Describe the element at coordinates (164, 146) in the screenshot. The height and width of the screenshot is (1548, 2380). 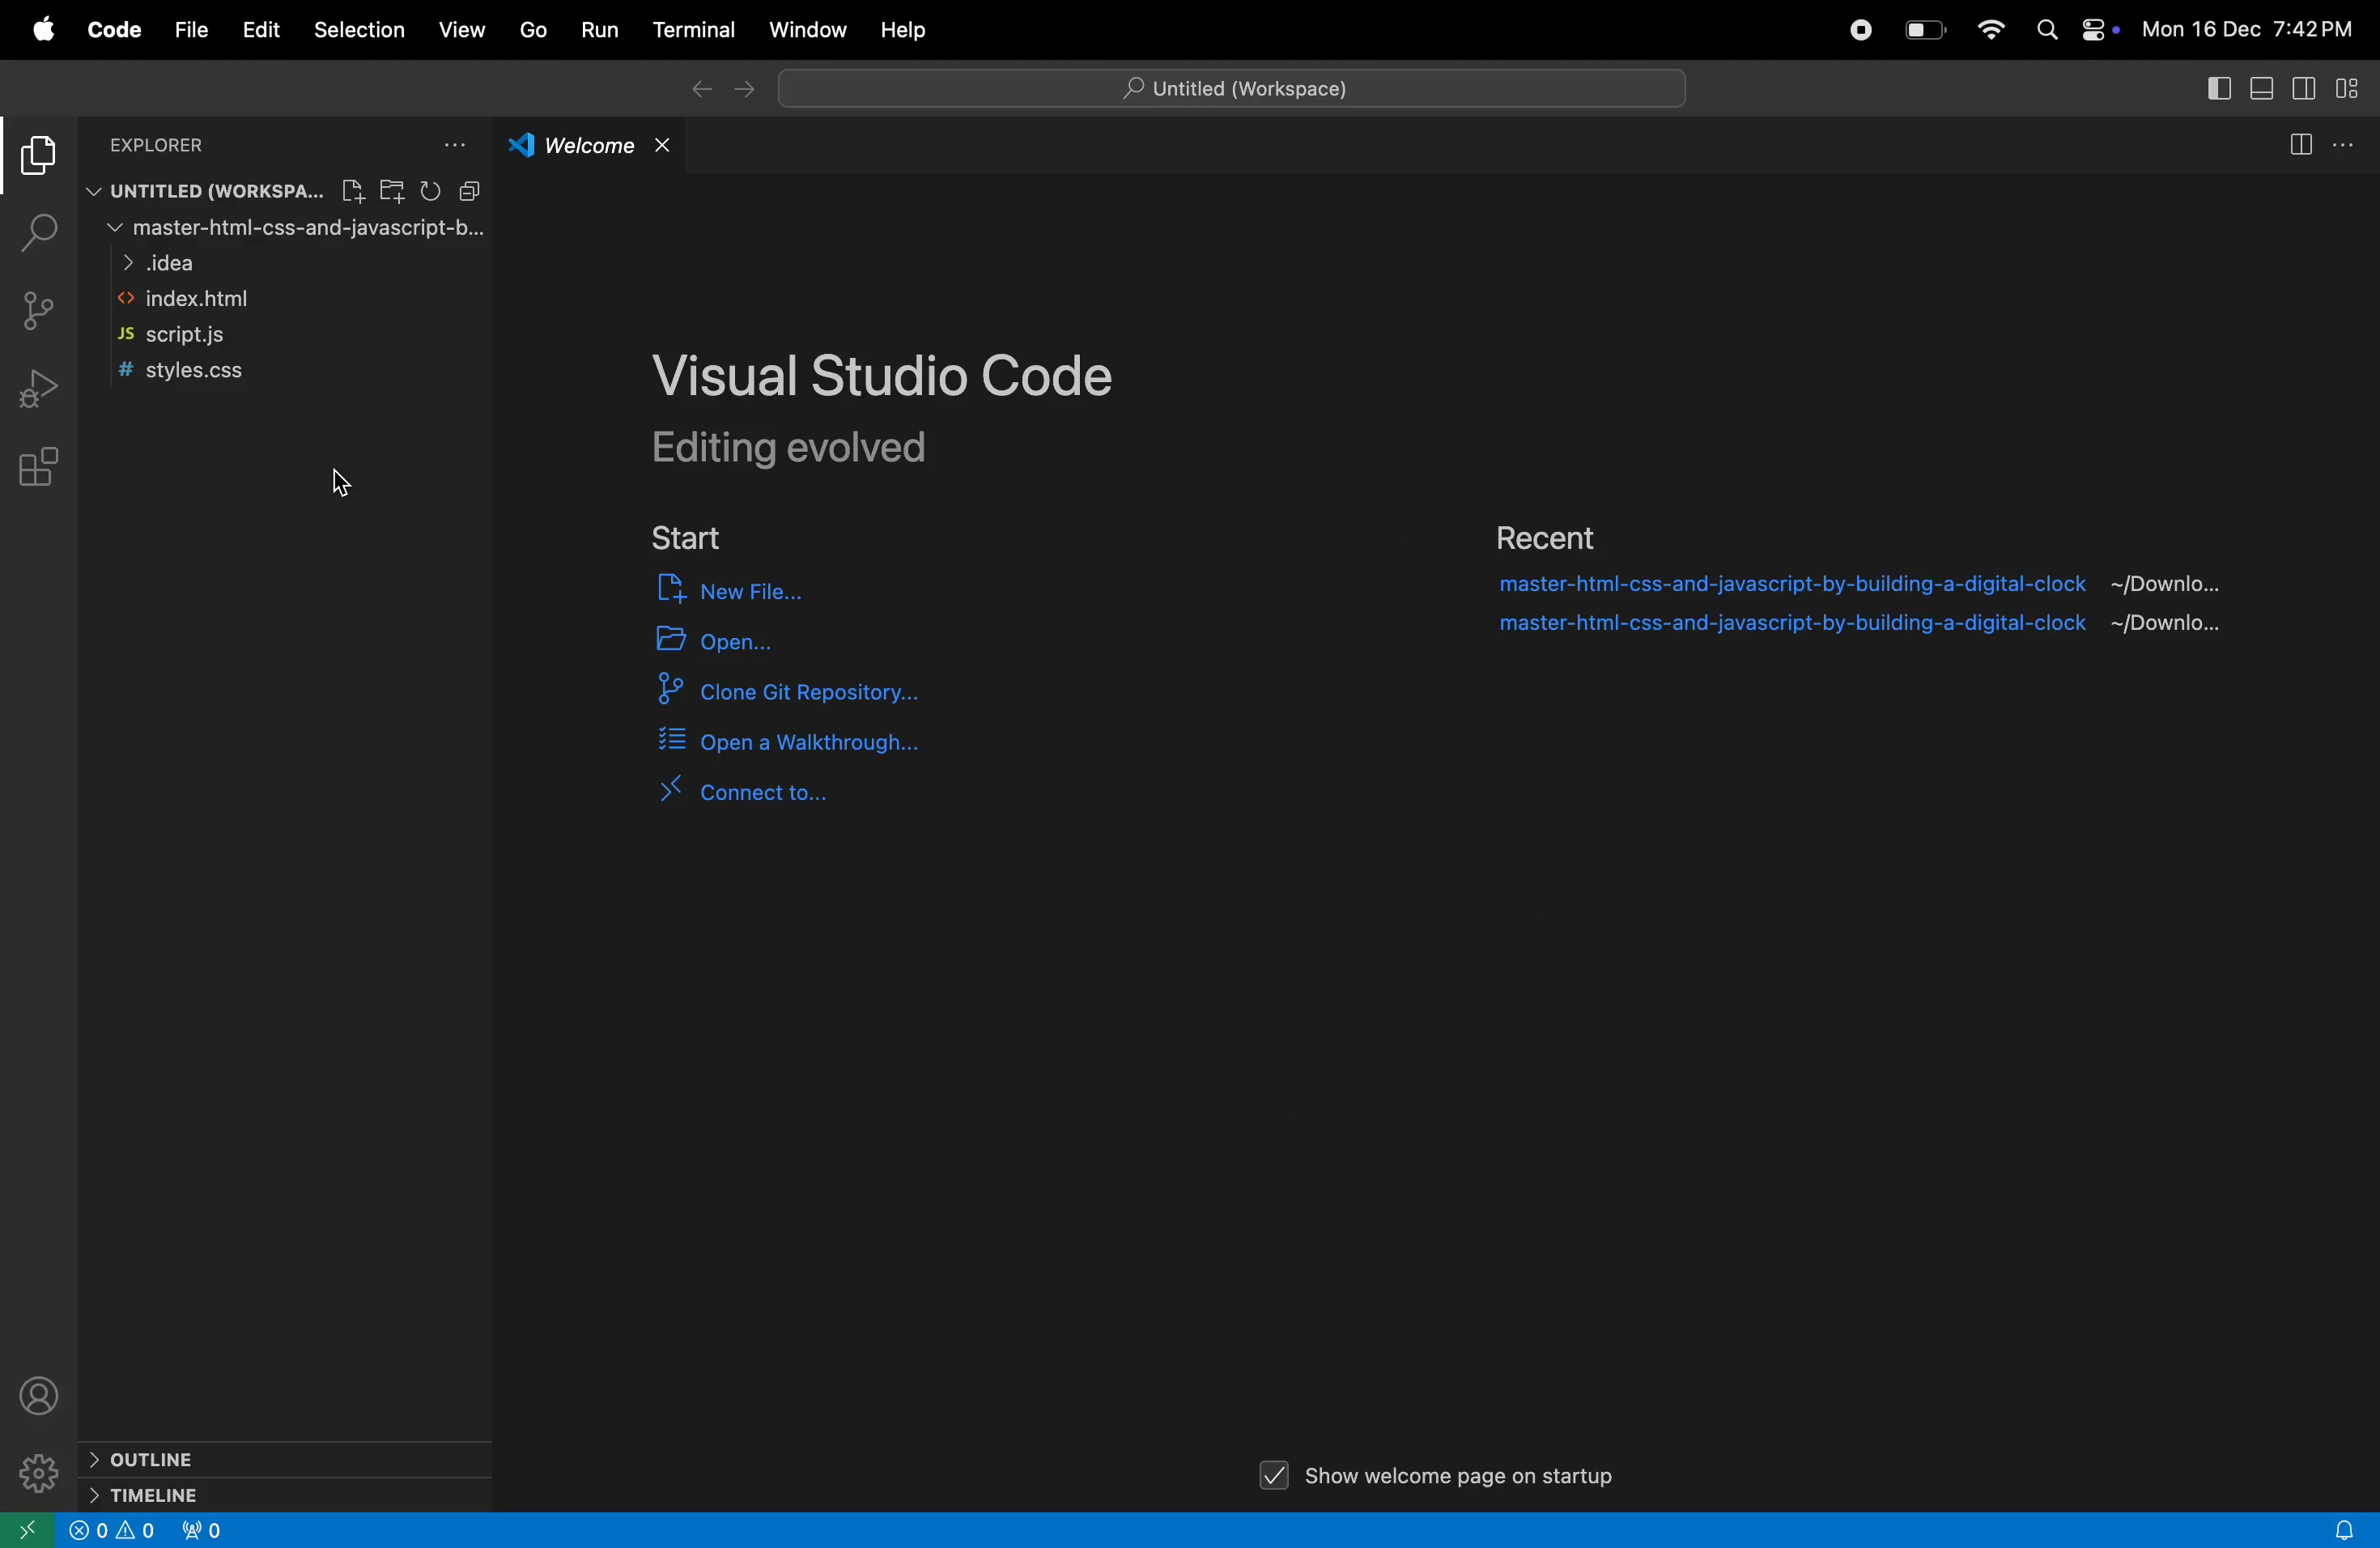
I see `EXPLORER` at that location.